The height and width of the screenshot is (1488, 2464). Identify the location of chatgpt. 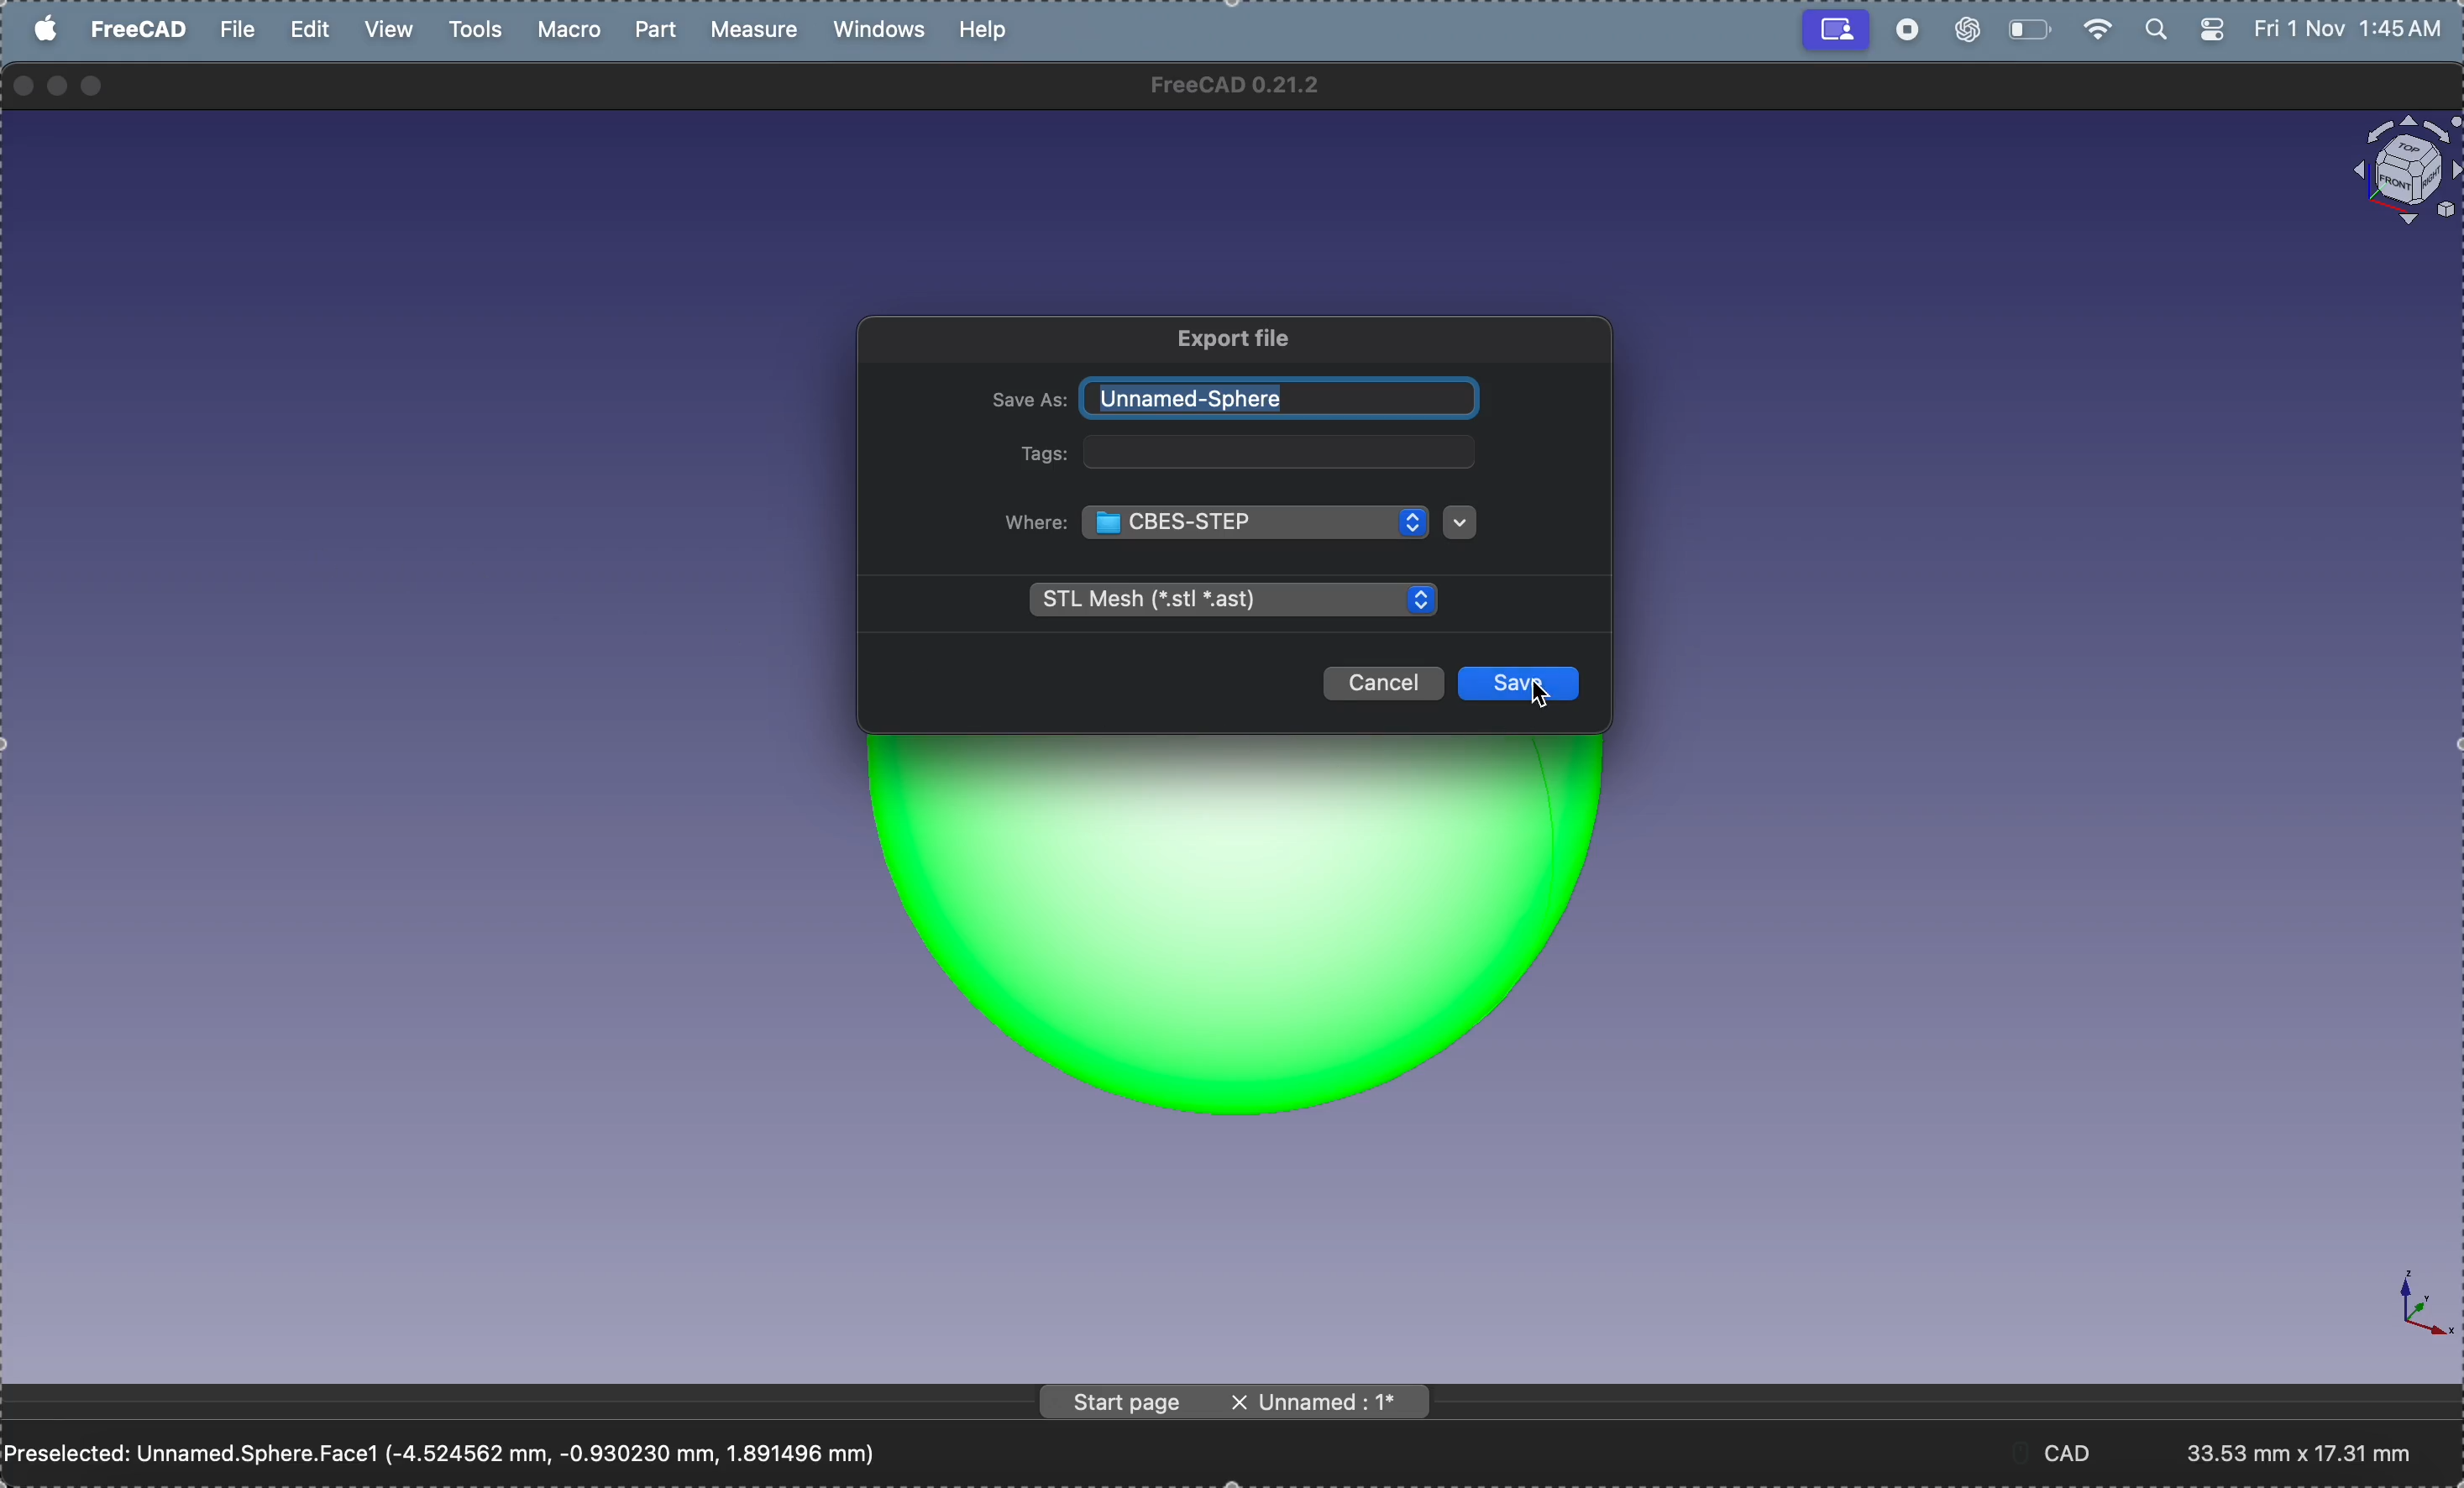
(1964, 32).